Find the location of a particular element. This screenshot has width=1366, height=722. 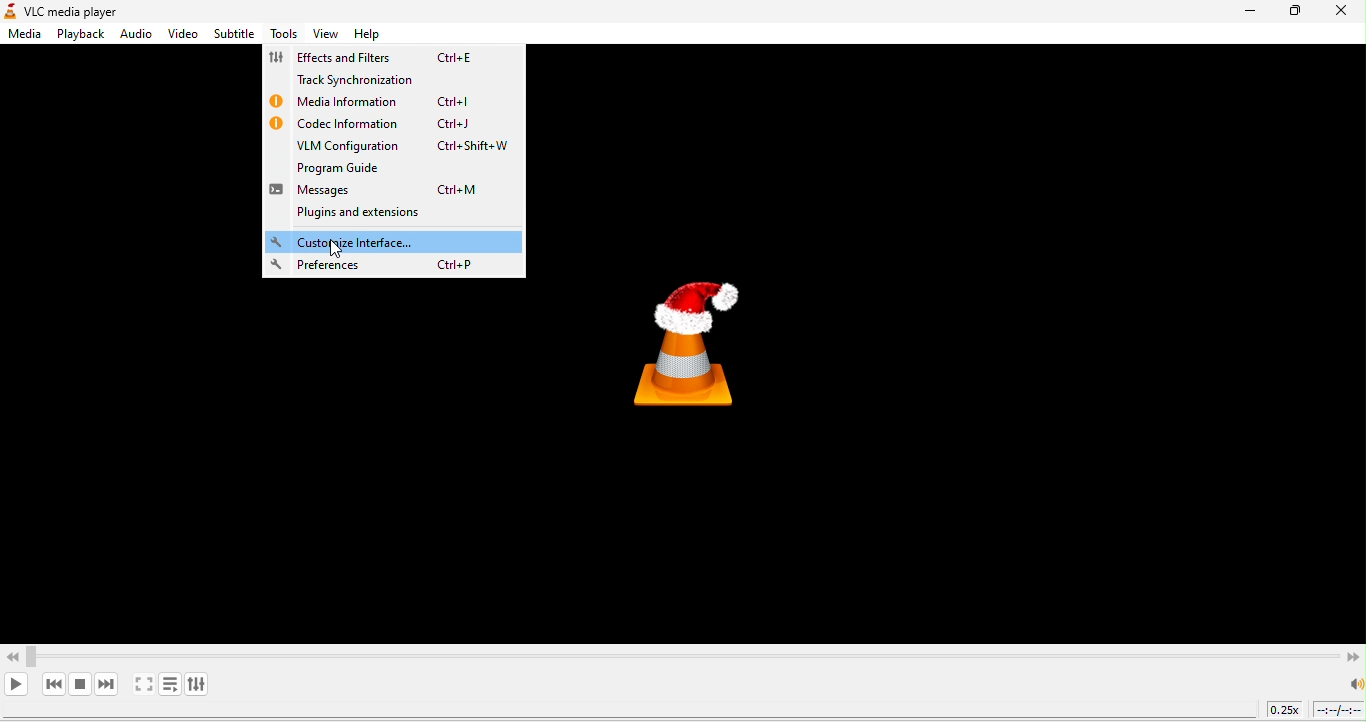

media information is located at coordinates (373, 101).